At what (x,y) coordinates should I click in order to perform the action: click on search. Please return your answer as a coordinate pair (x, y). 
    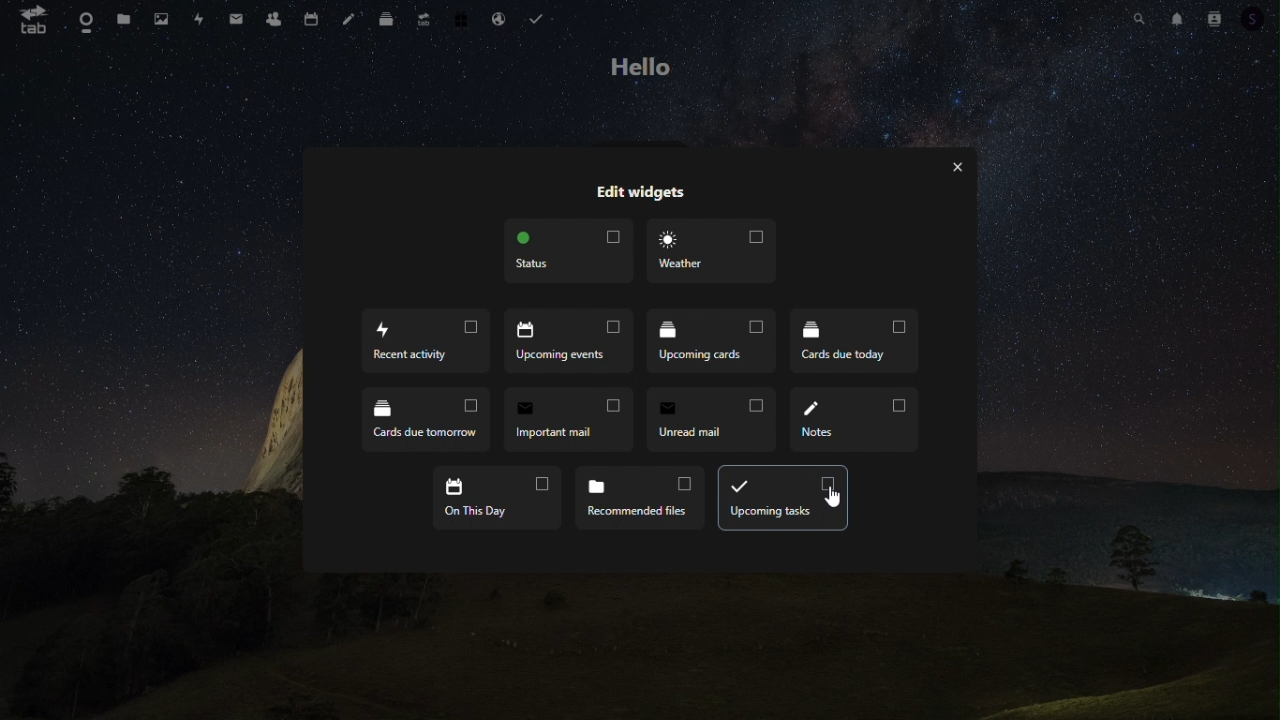
    Looking at the image, I should click on (1140, 20).